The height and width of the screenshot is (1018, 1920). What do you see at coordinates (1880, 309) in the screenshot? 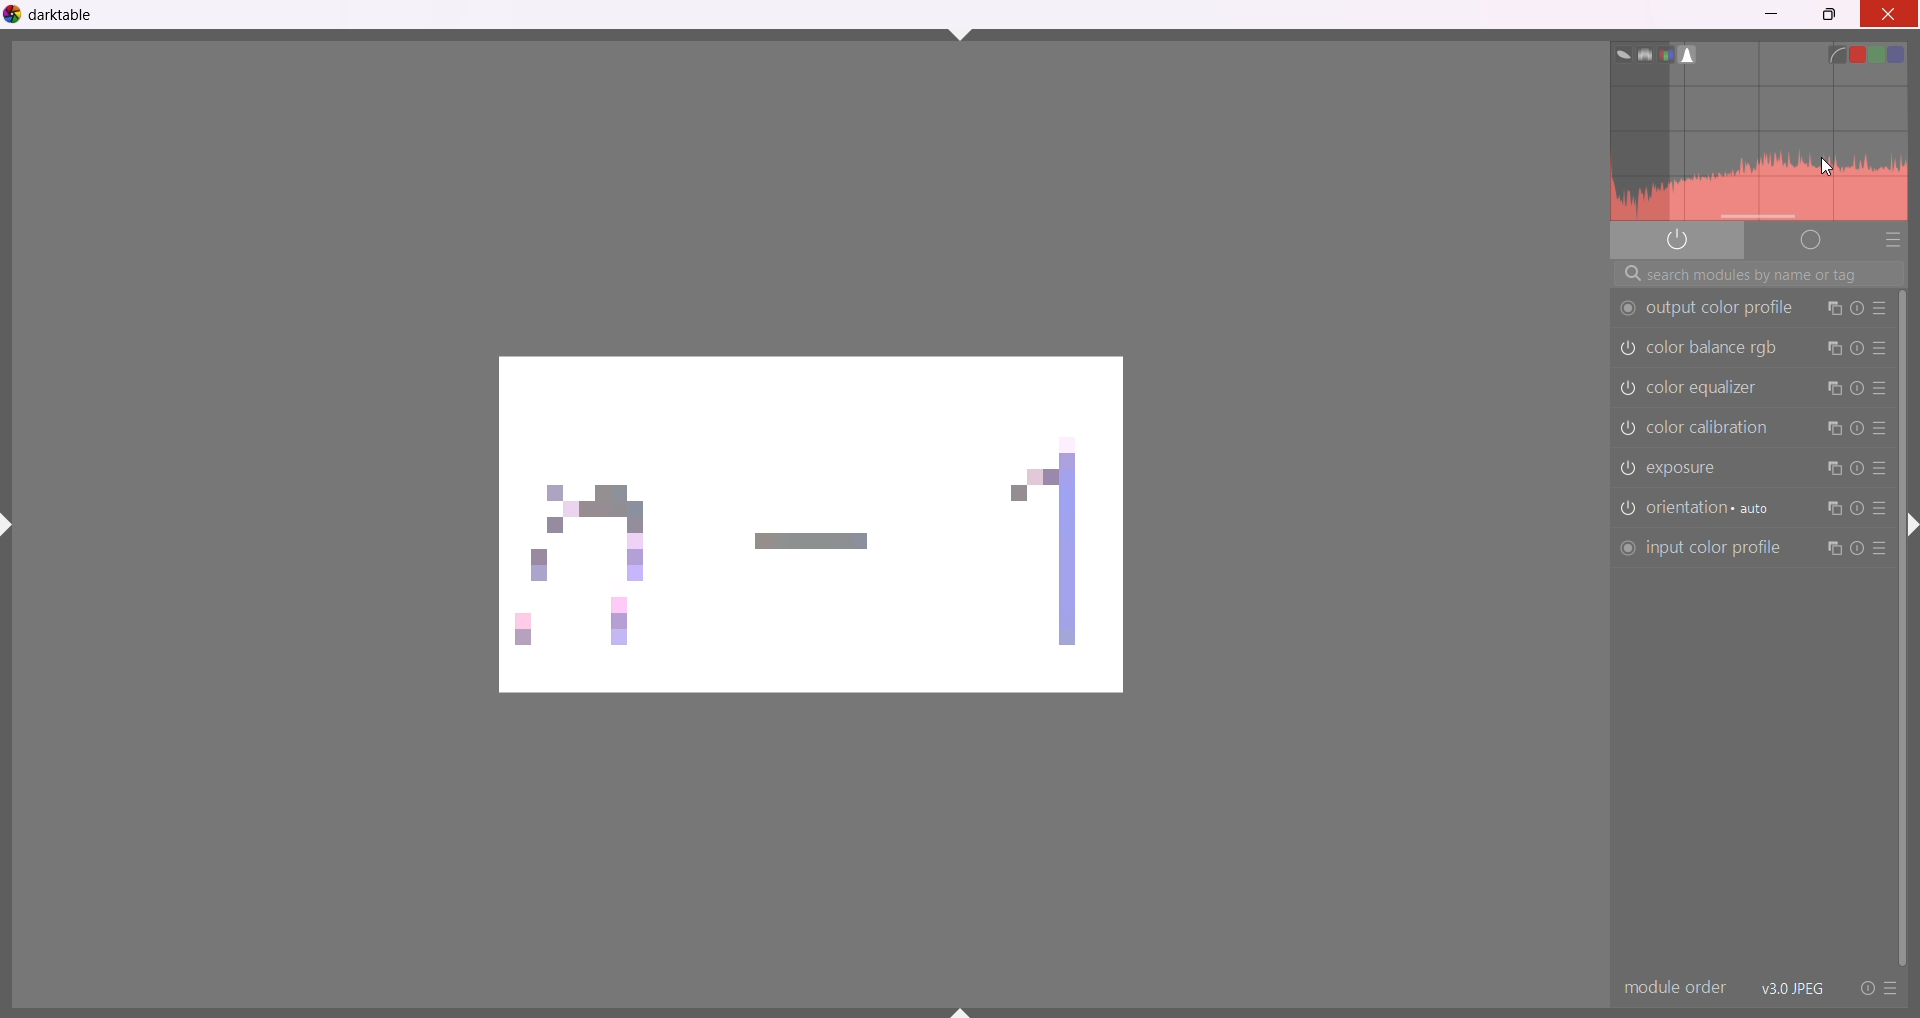
I see `presets` at bounding box center [1880, 309].